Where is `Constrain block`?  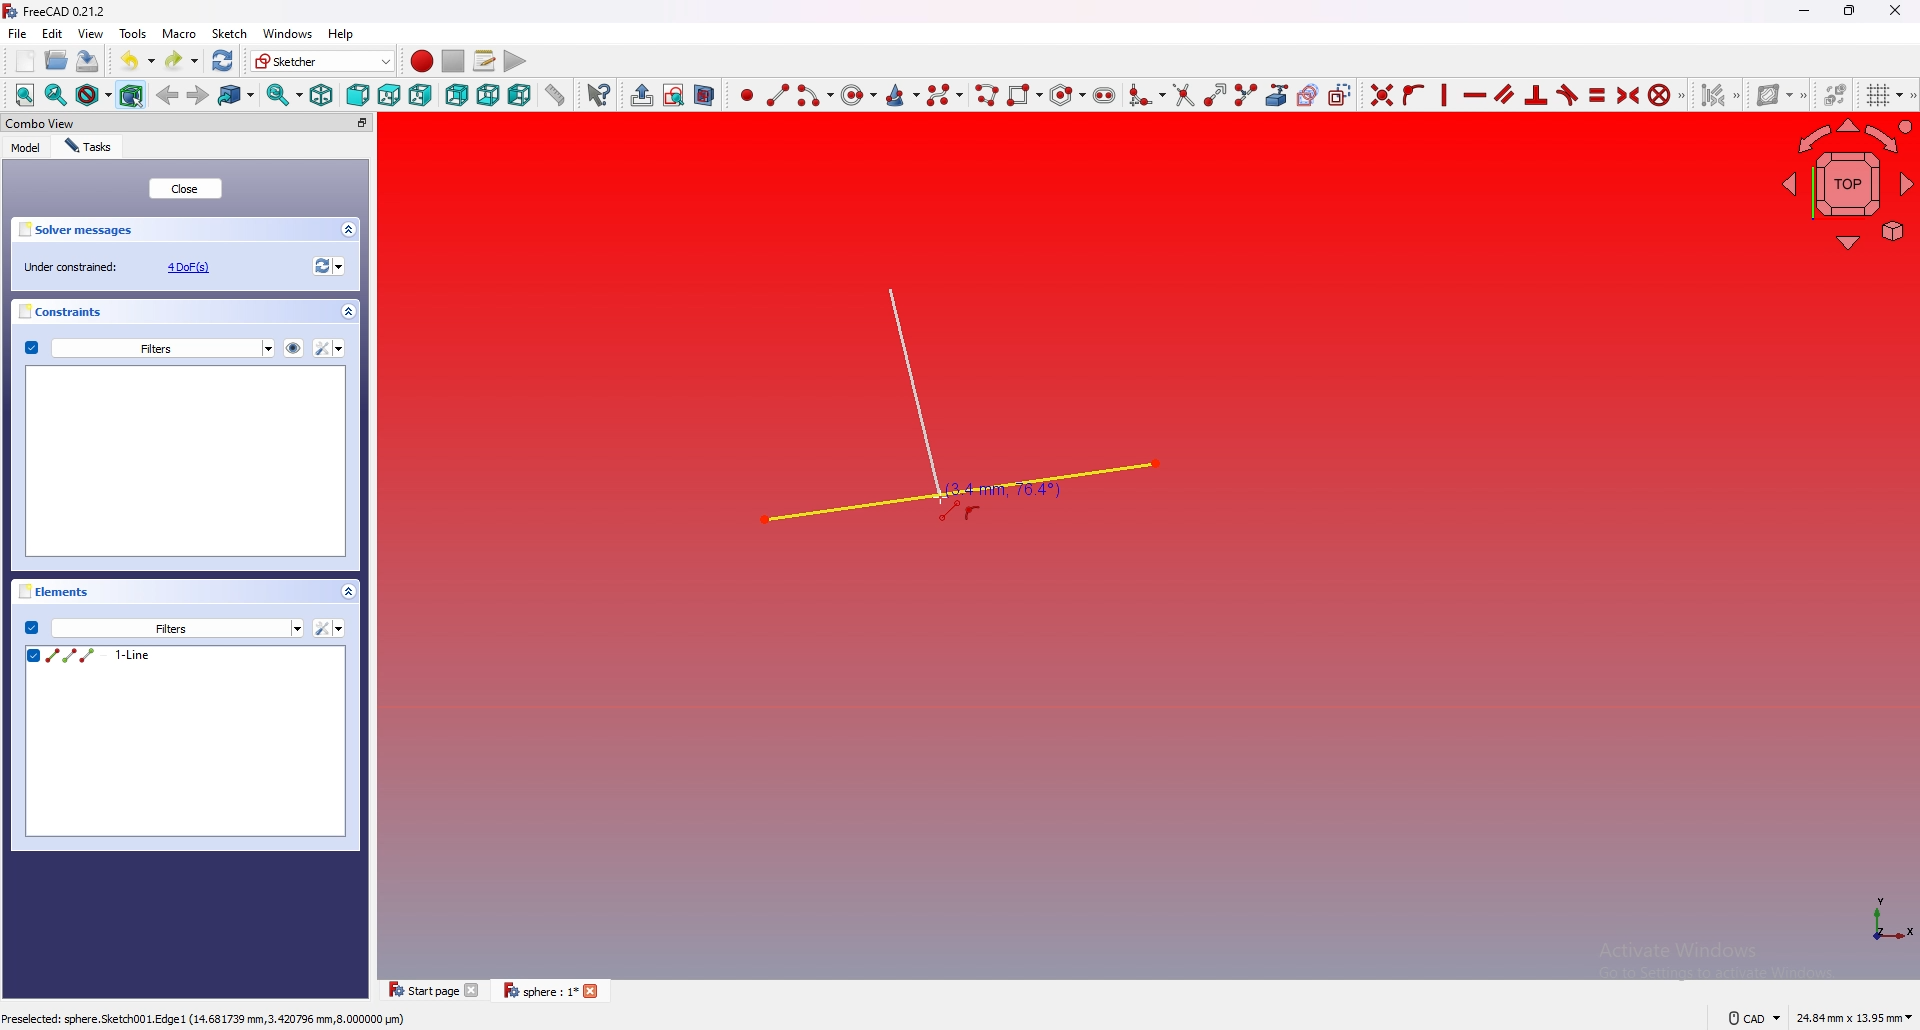 Constrain block is located at coordinates (1665, 94).